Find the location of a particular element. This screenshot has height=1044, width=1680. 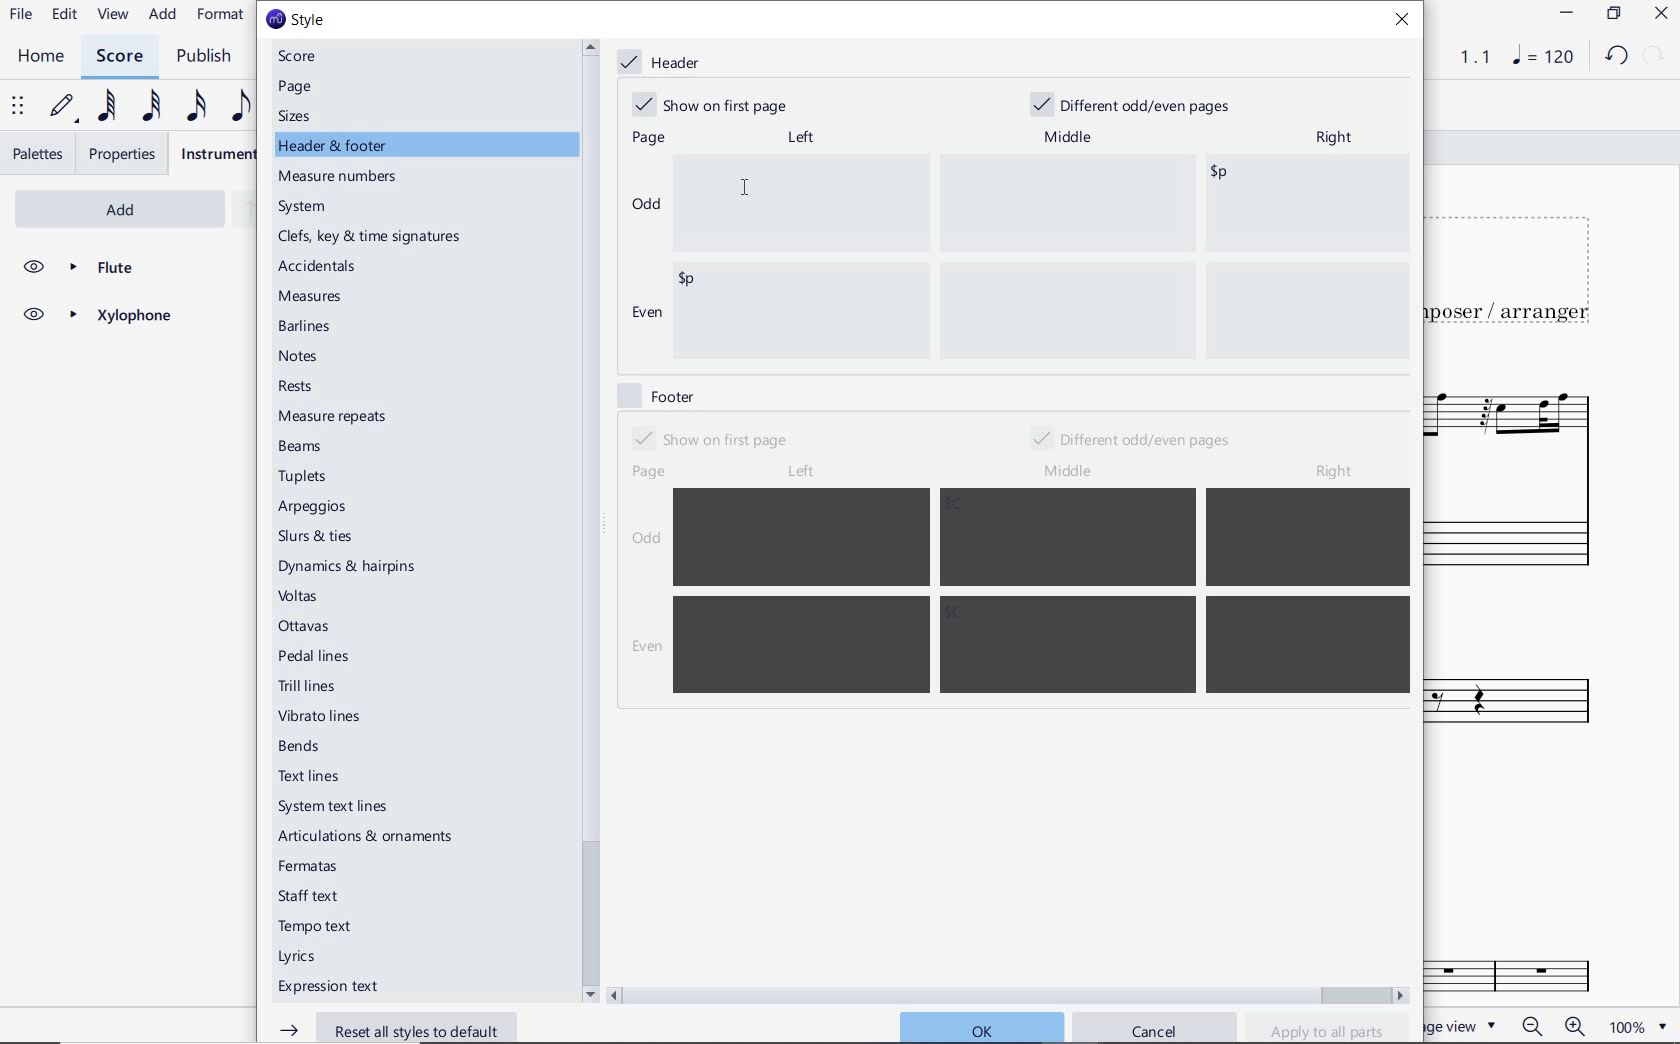

zoom factor is located at coordinates (1635, 1026).